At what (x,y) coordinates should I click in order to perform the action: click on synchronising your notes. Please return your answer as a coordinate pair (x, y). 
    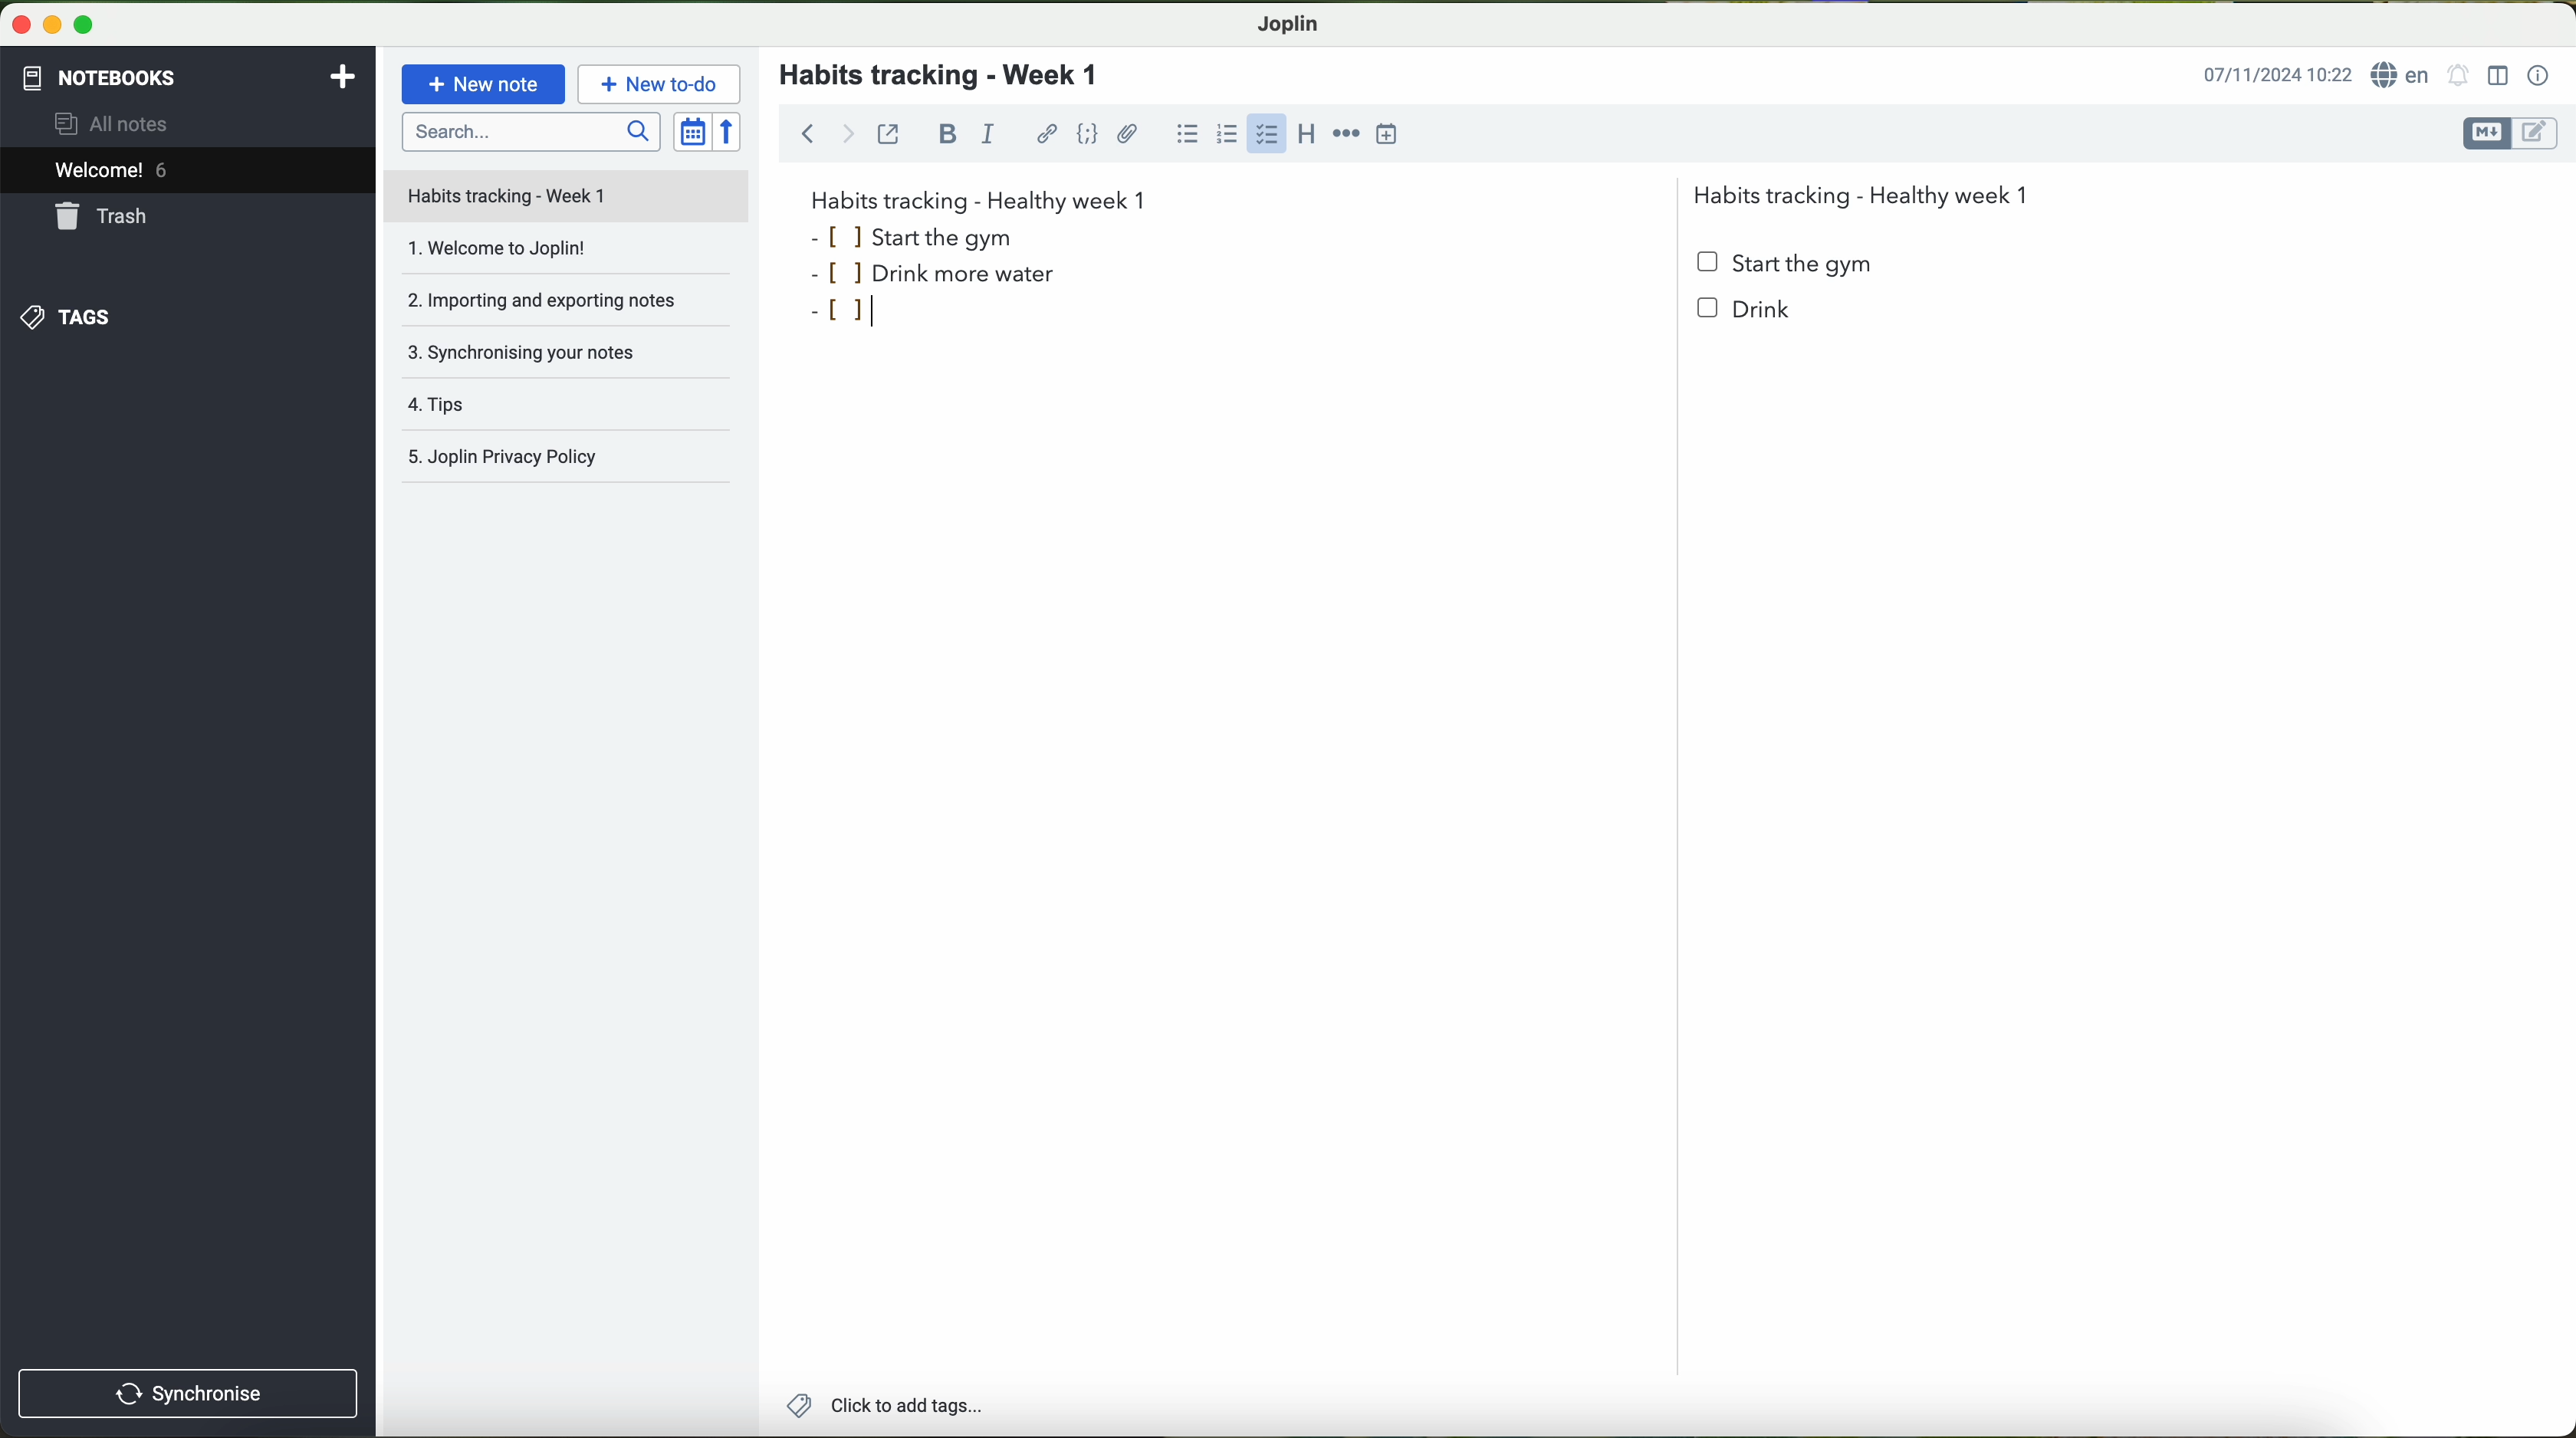
    Looking at the image, I should click on (574, 359).